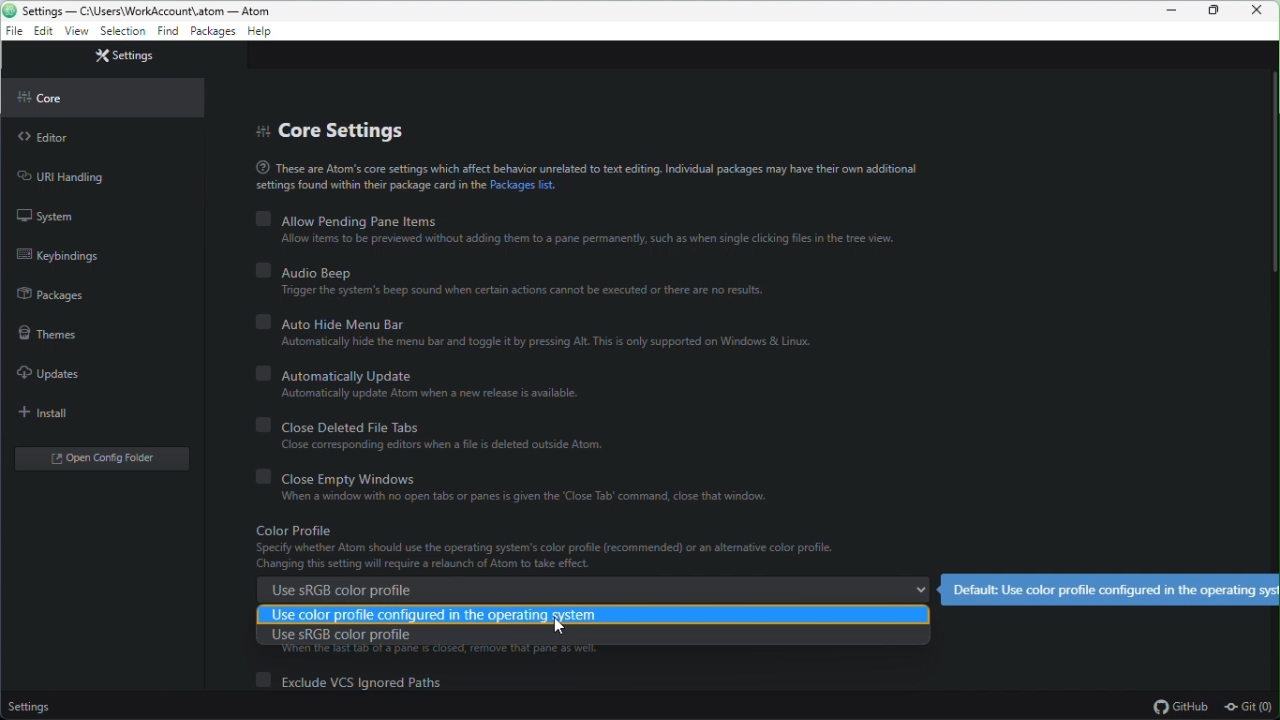 The image size is (1280, 720). What do you see at coordinates (43, 34) in the screenshot?
I see `edit` at bounding box center [43, 34].